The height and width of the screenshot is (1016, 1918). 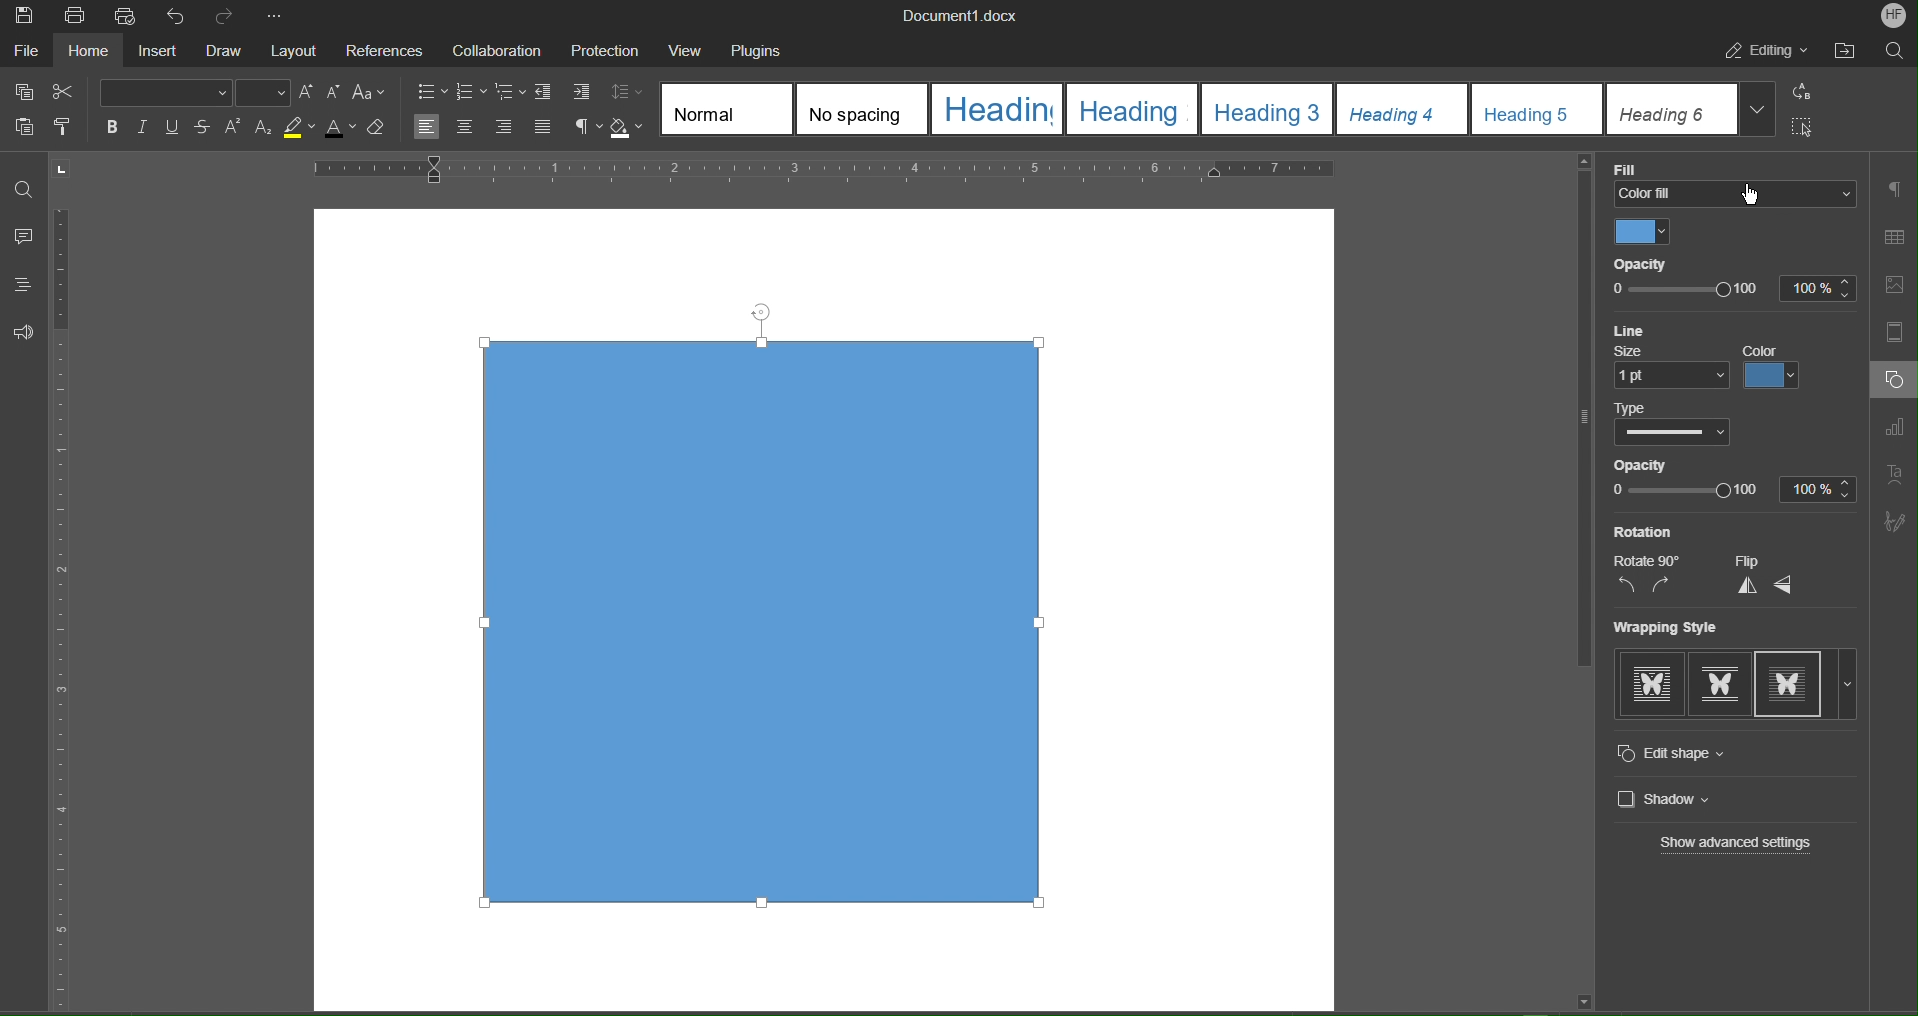 I want to click on Home, so click(x=85, y=51).